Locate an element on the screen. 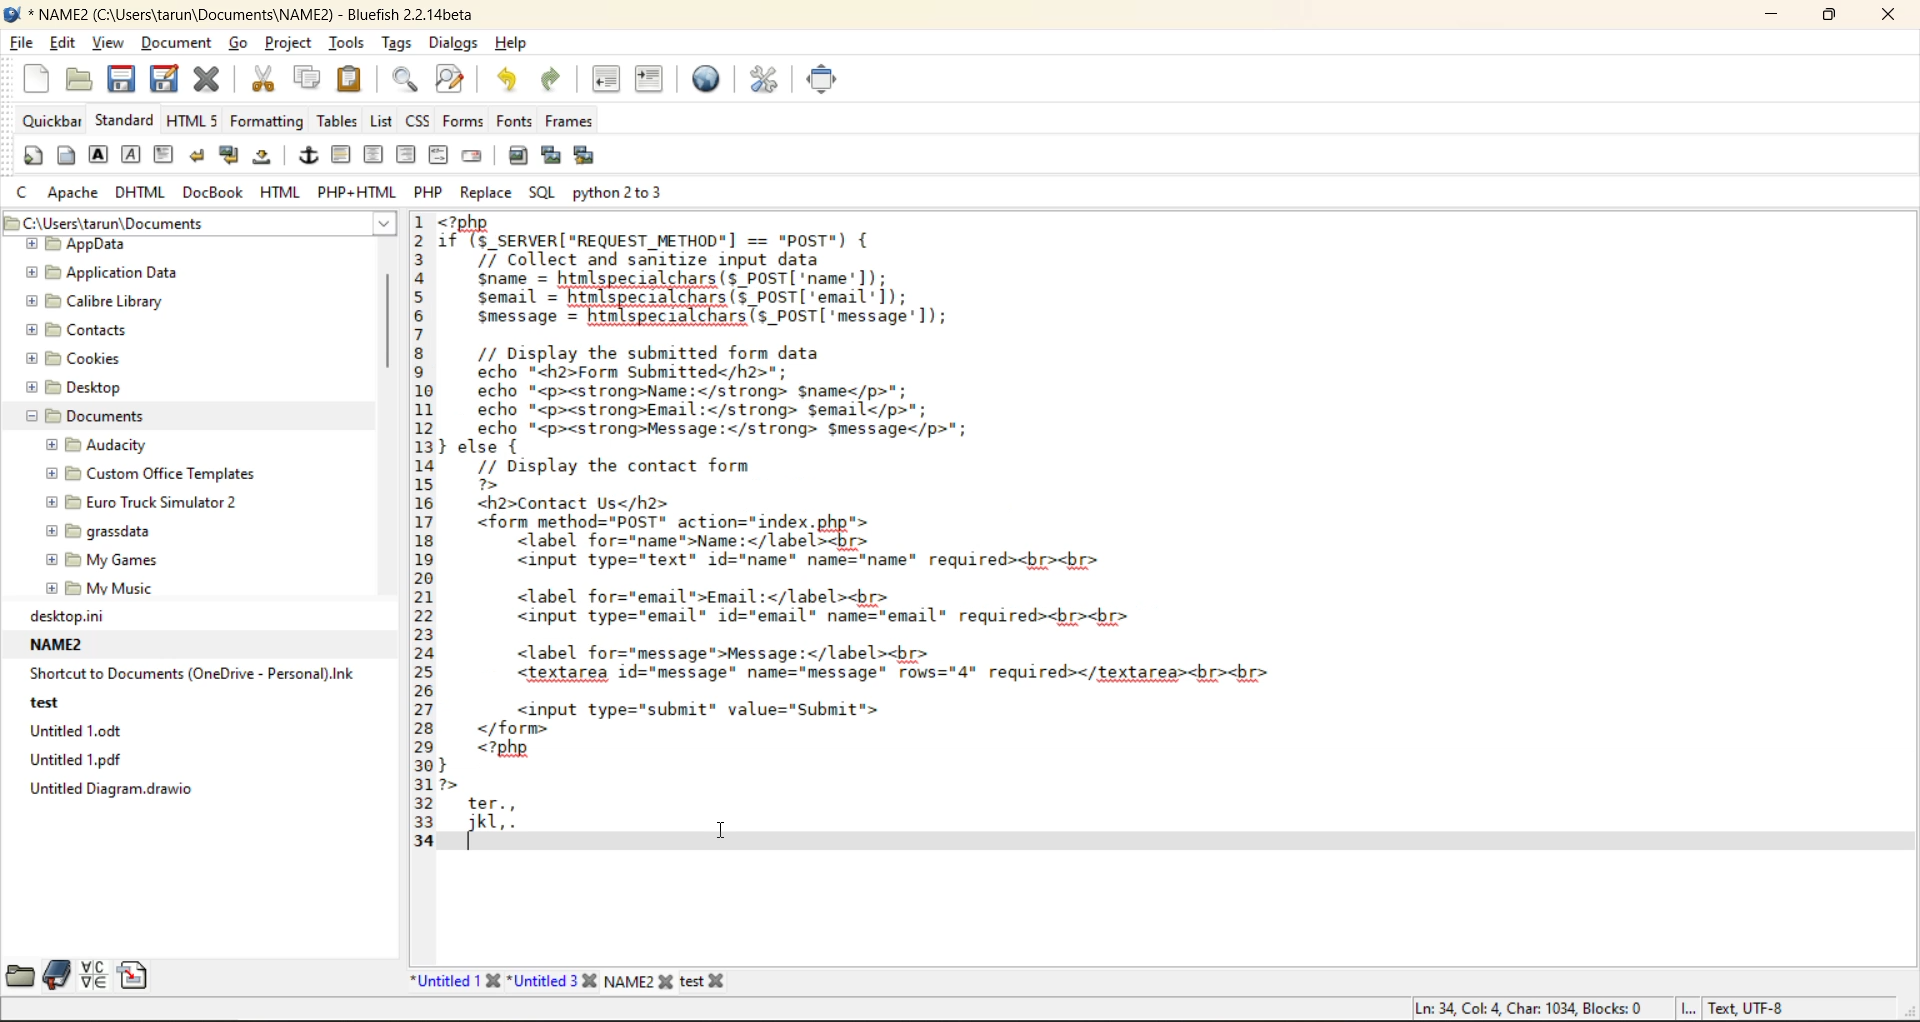 Image resolution: width=1920 pixels, height=1022 pixels. find and replace is located at coordinates (454, 80).